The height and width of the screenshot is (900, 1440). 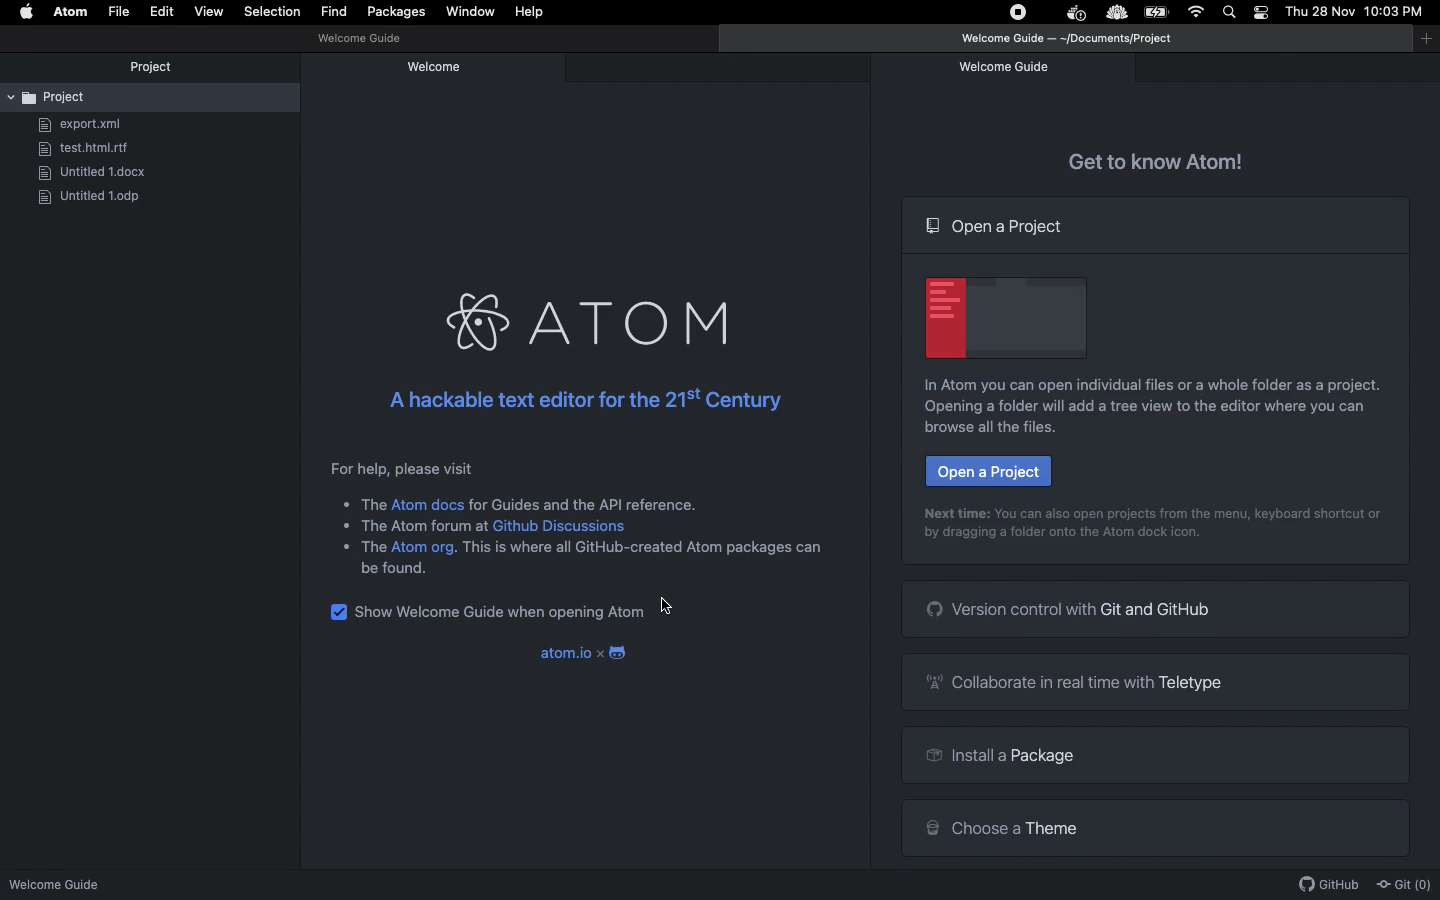 I want to click on Instructional text, so click(x=1058, y=537).